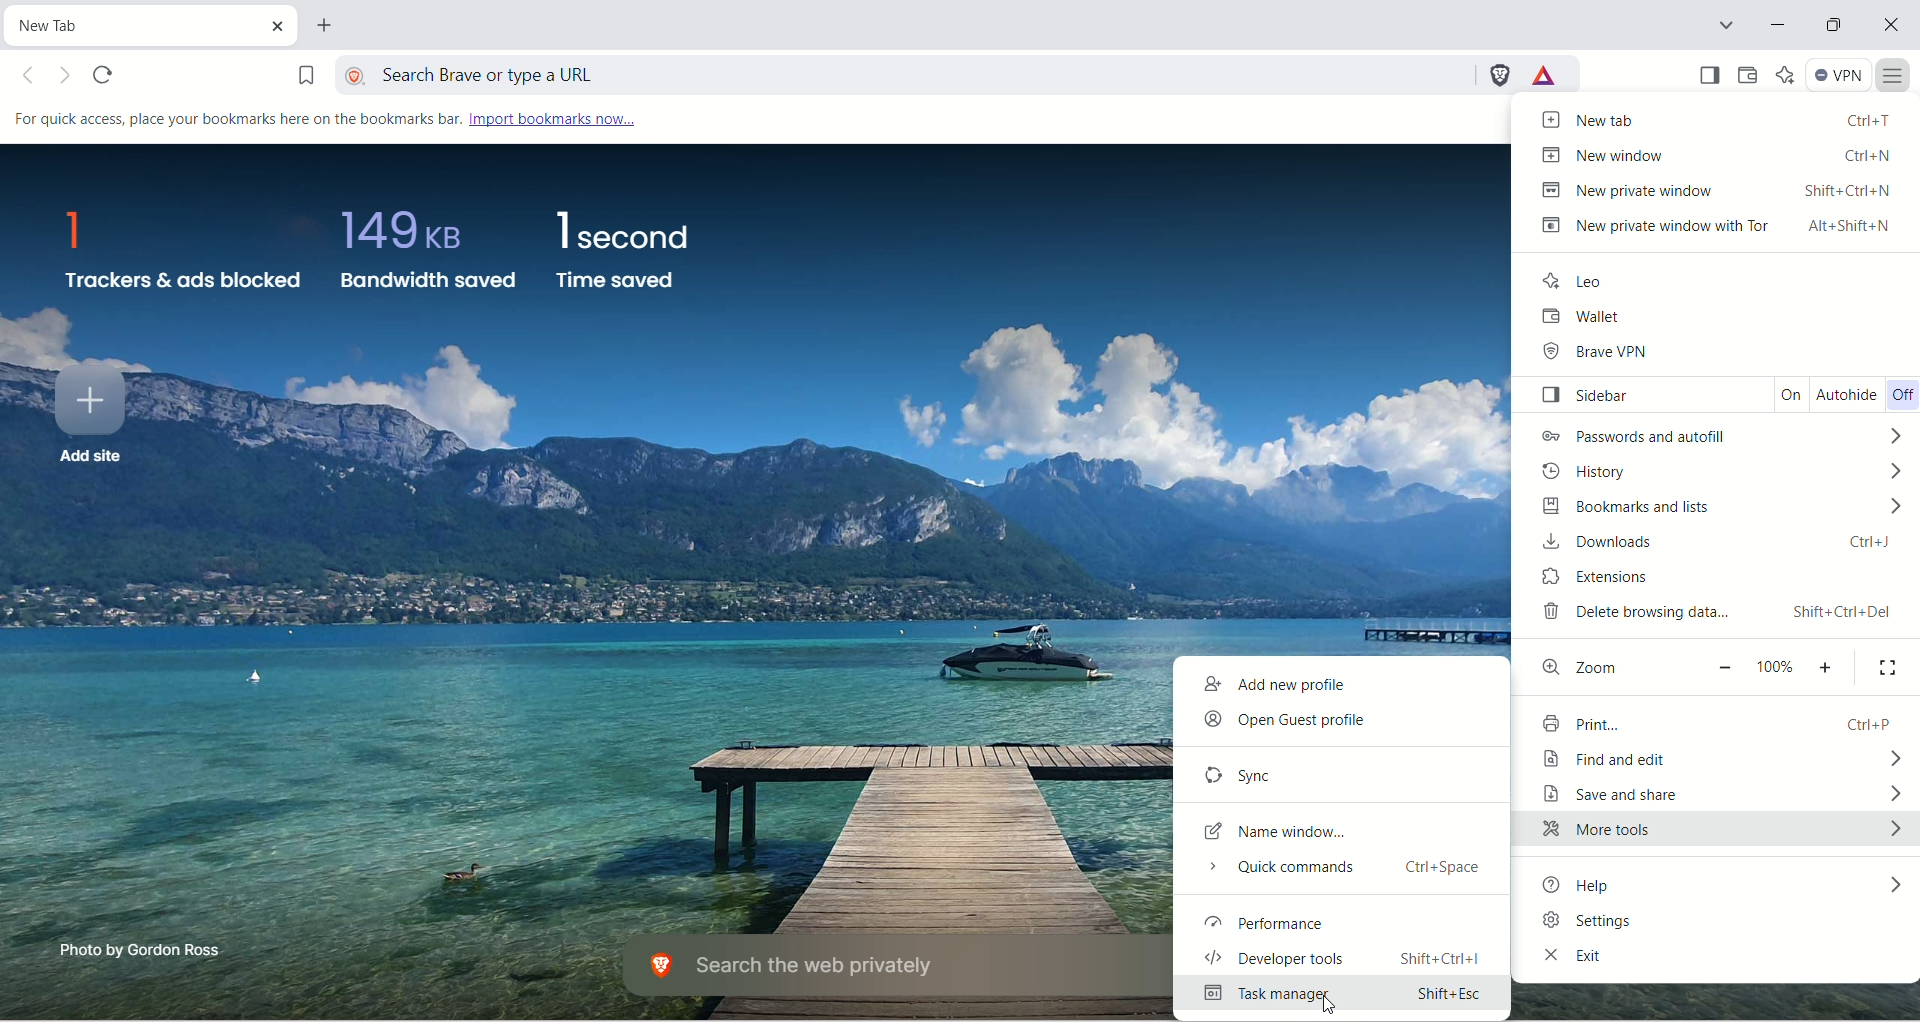 This screenshot has height=1022, width=1920. Describe the element at coordinates (1718, 470) in the screenshot. I see `history` at that location.